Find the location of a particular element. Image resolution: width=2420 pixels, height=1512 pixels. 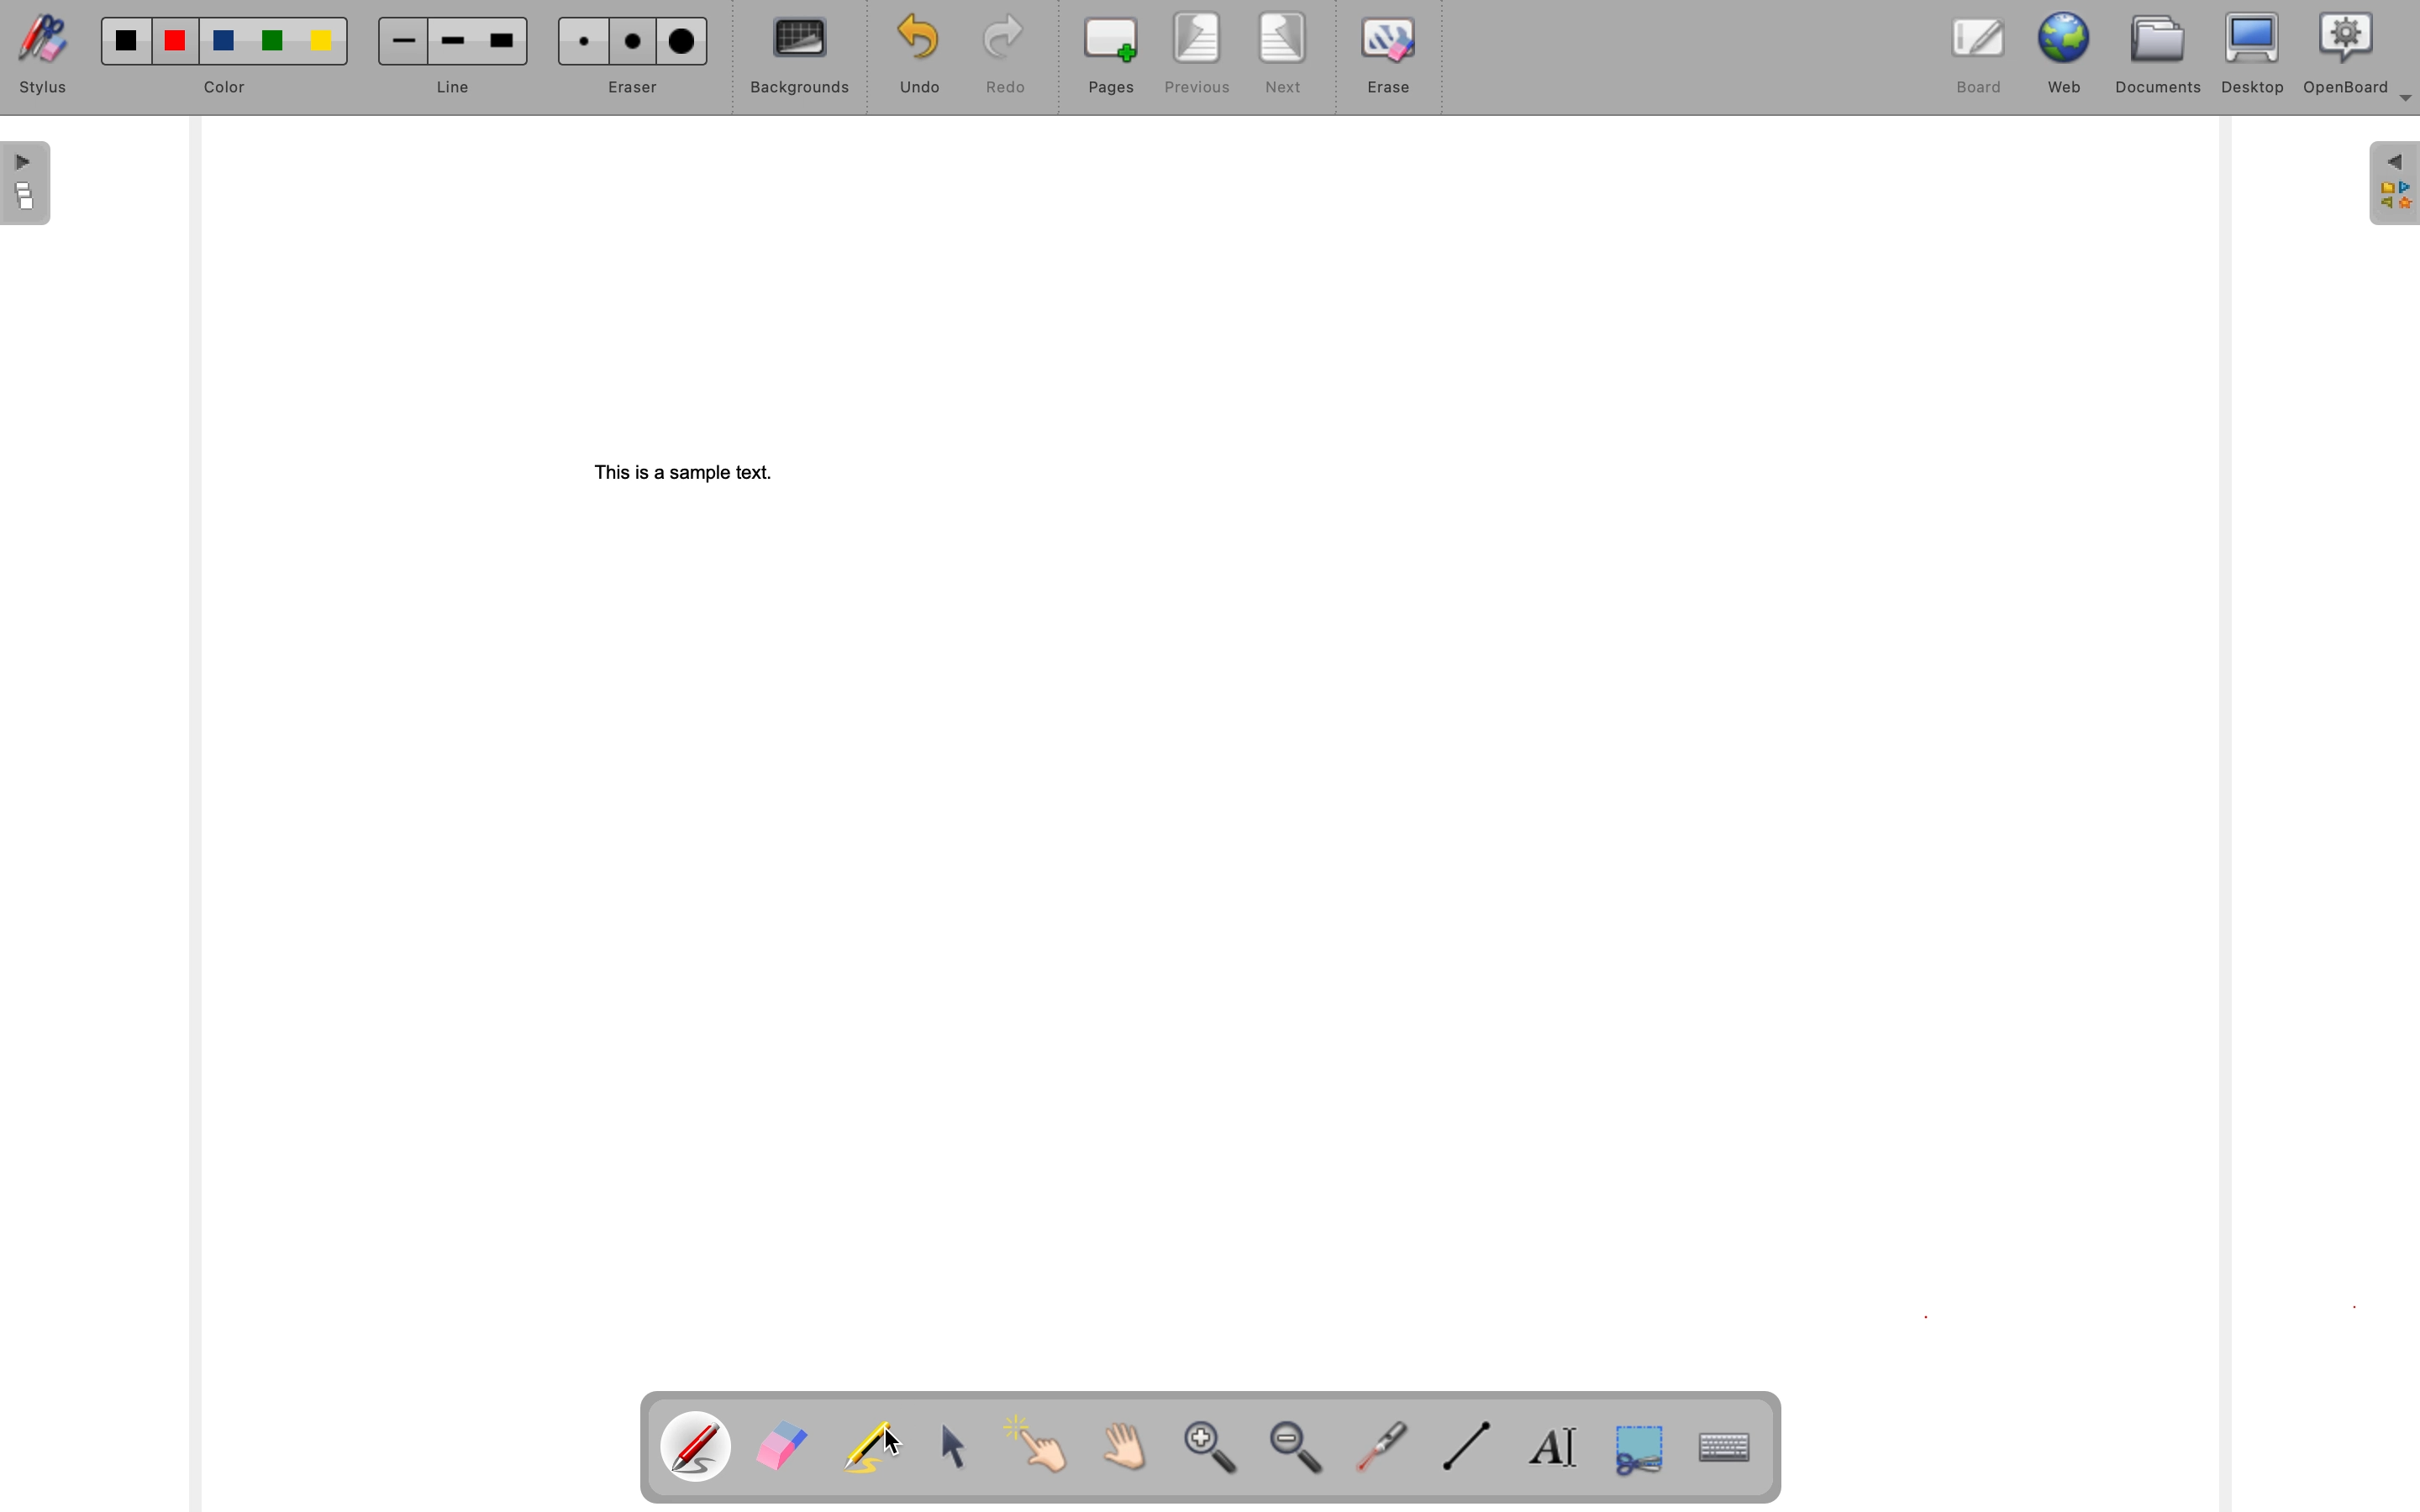

Color 3 is located at coordinates (225, 41).